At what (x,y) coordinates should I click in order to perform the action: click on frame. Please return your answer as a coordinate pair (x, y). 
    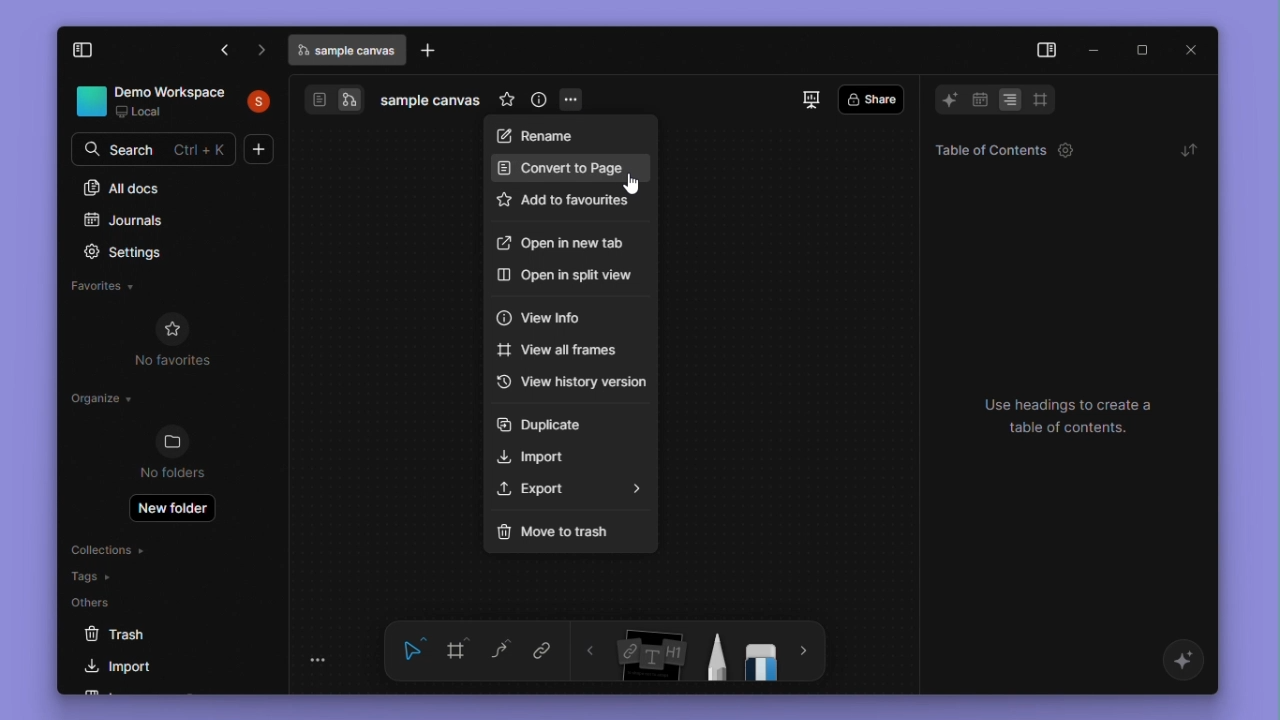
    Looking at the image, I should click on (458, 651).